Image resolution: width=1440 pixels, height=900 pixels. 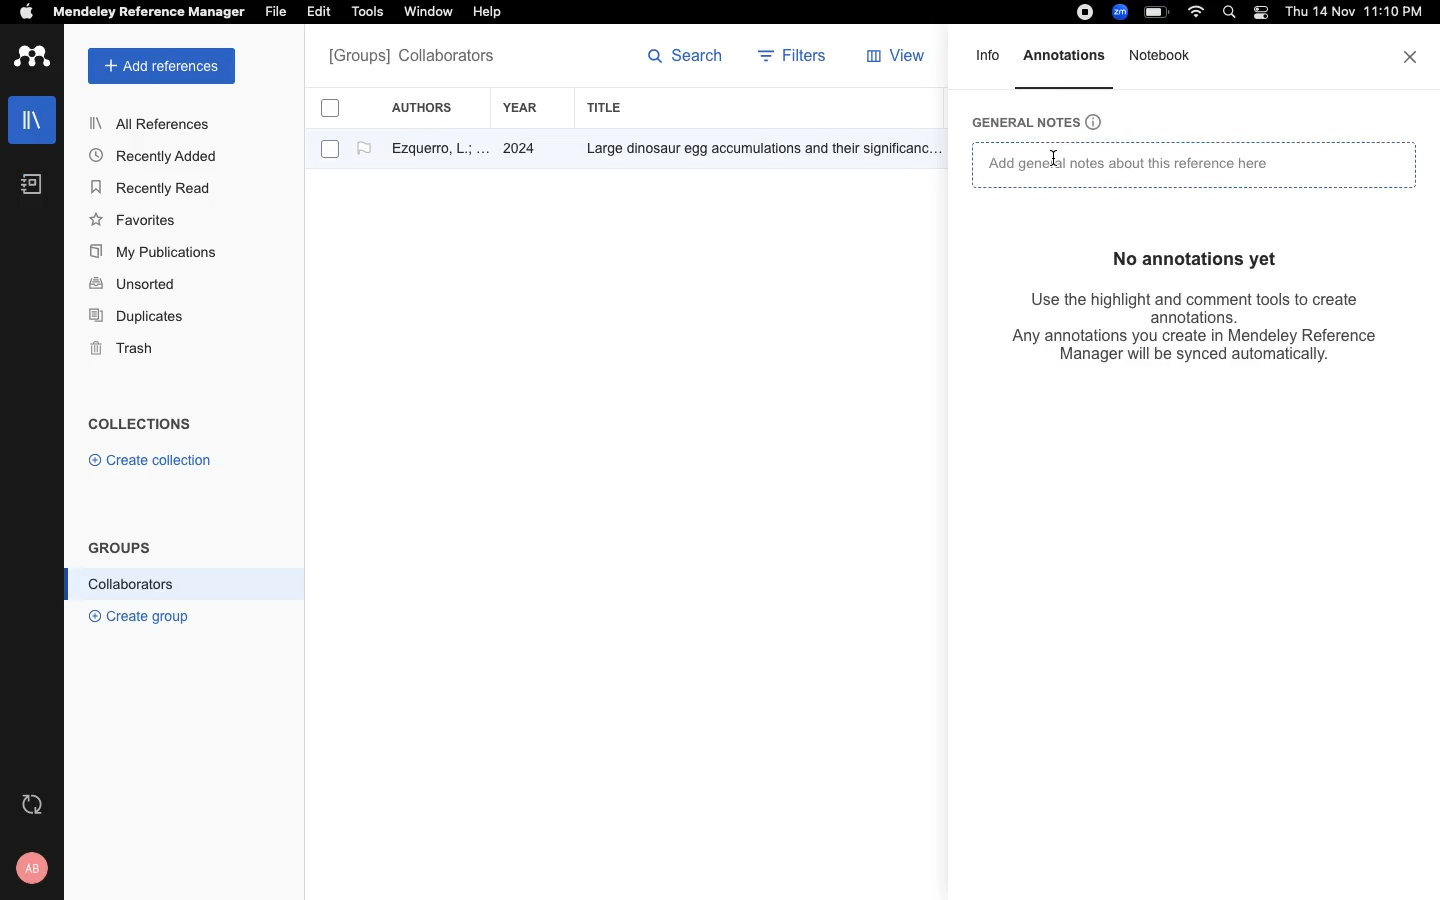 What do you see at coordinates (35, 804) in the screenshot?
I see `refresh` at bounding box center [35, 804].